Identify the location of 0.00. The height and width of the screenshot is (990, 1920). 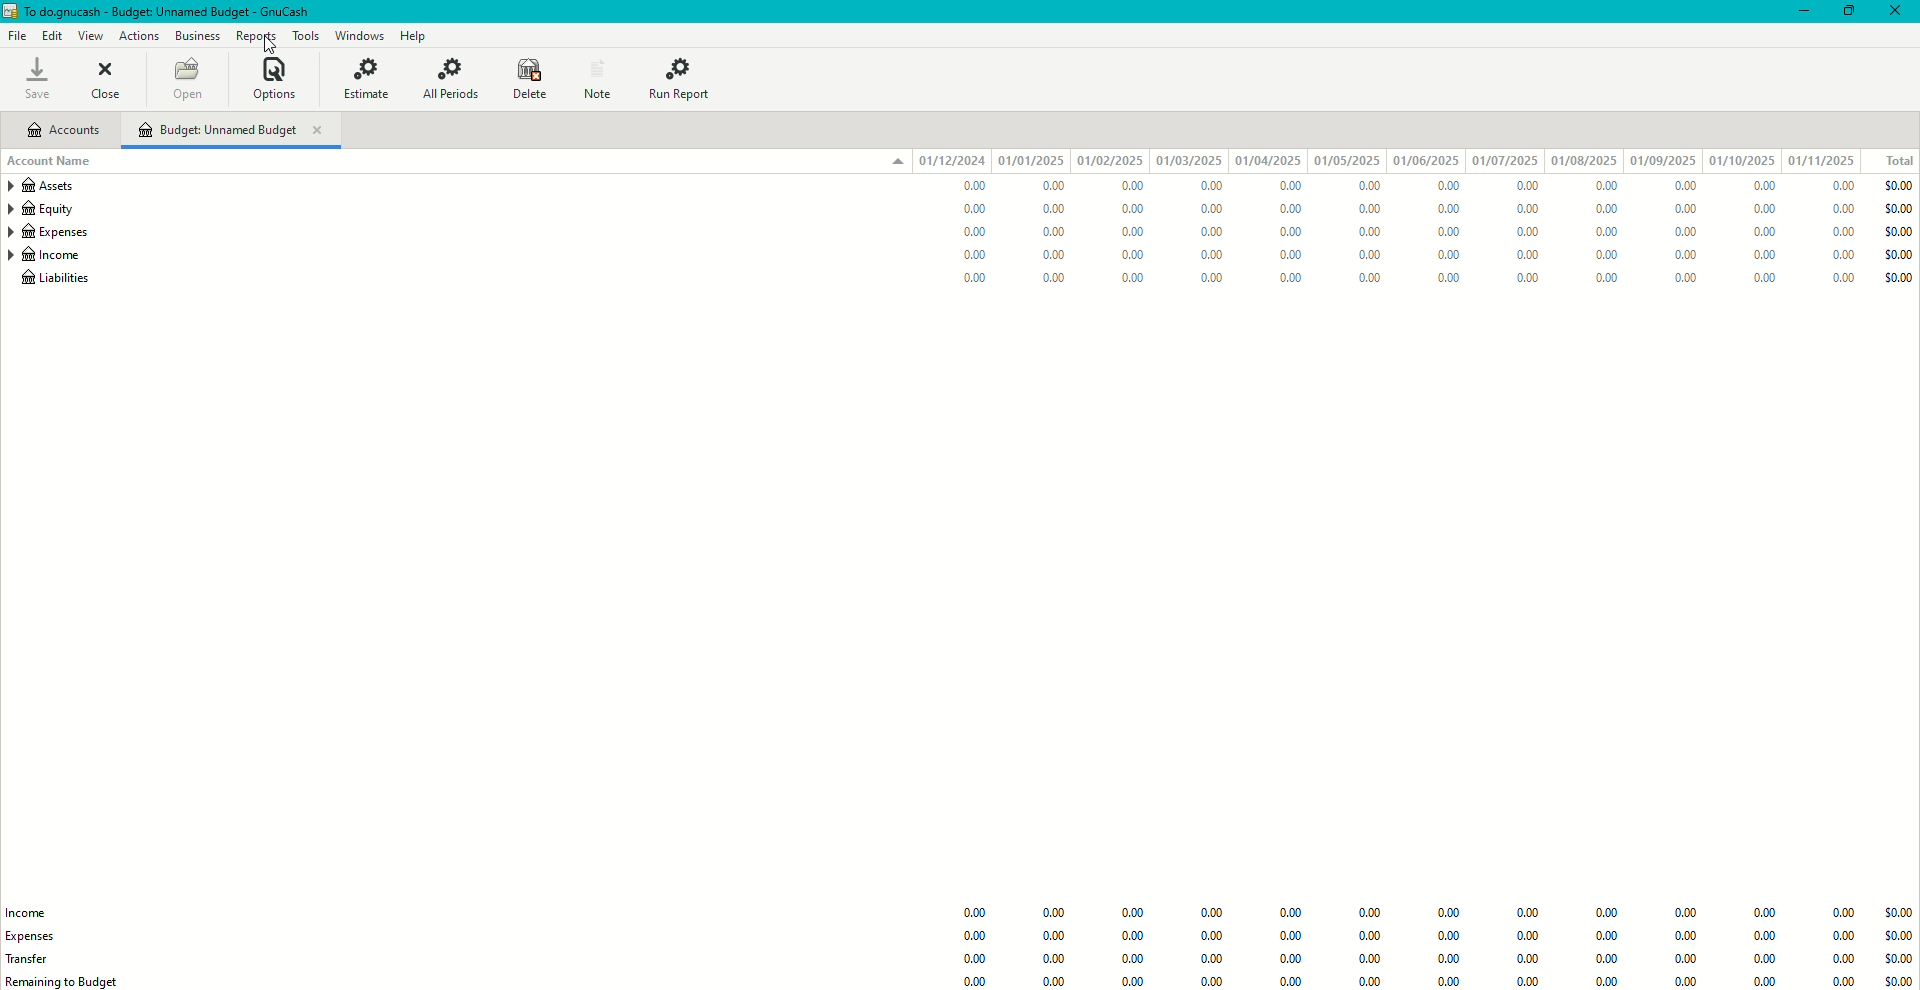
(1448, 208).